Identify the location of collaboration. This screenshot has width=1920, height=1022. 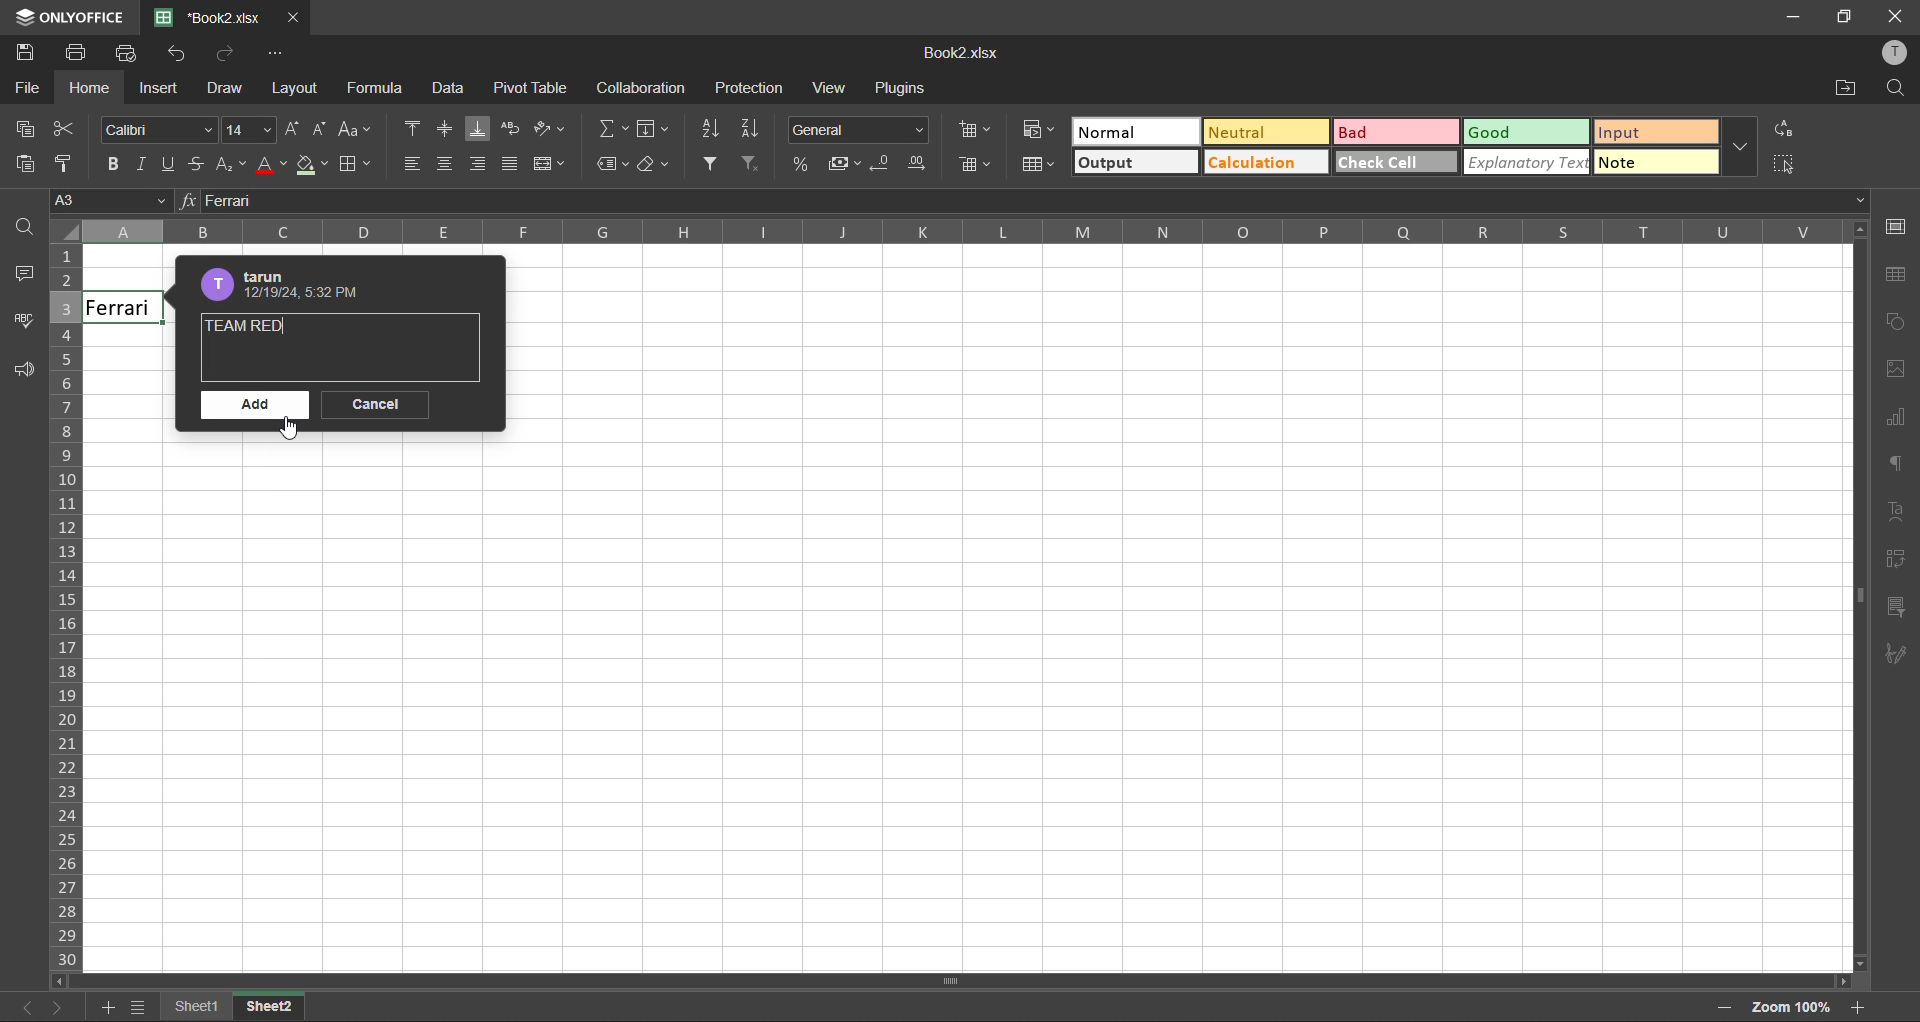
(640, 88).